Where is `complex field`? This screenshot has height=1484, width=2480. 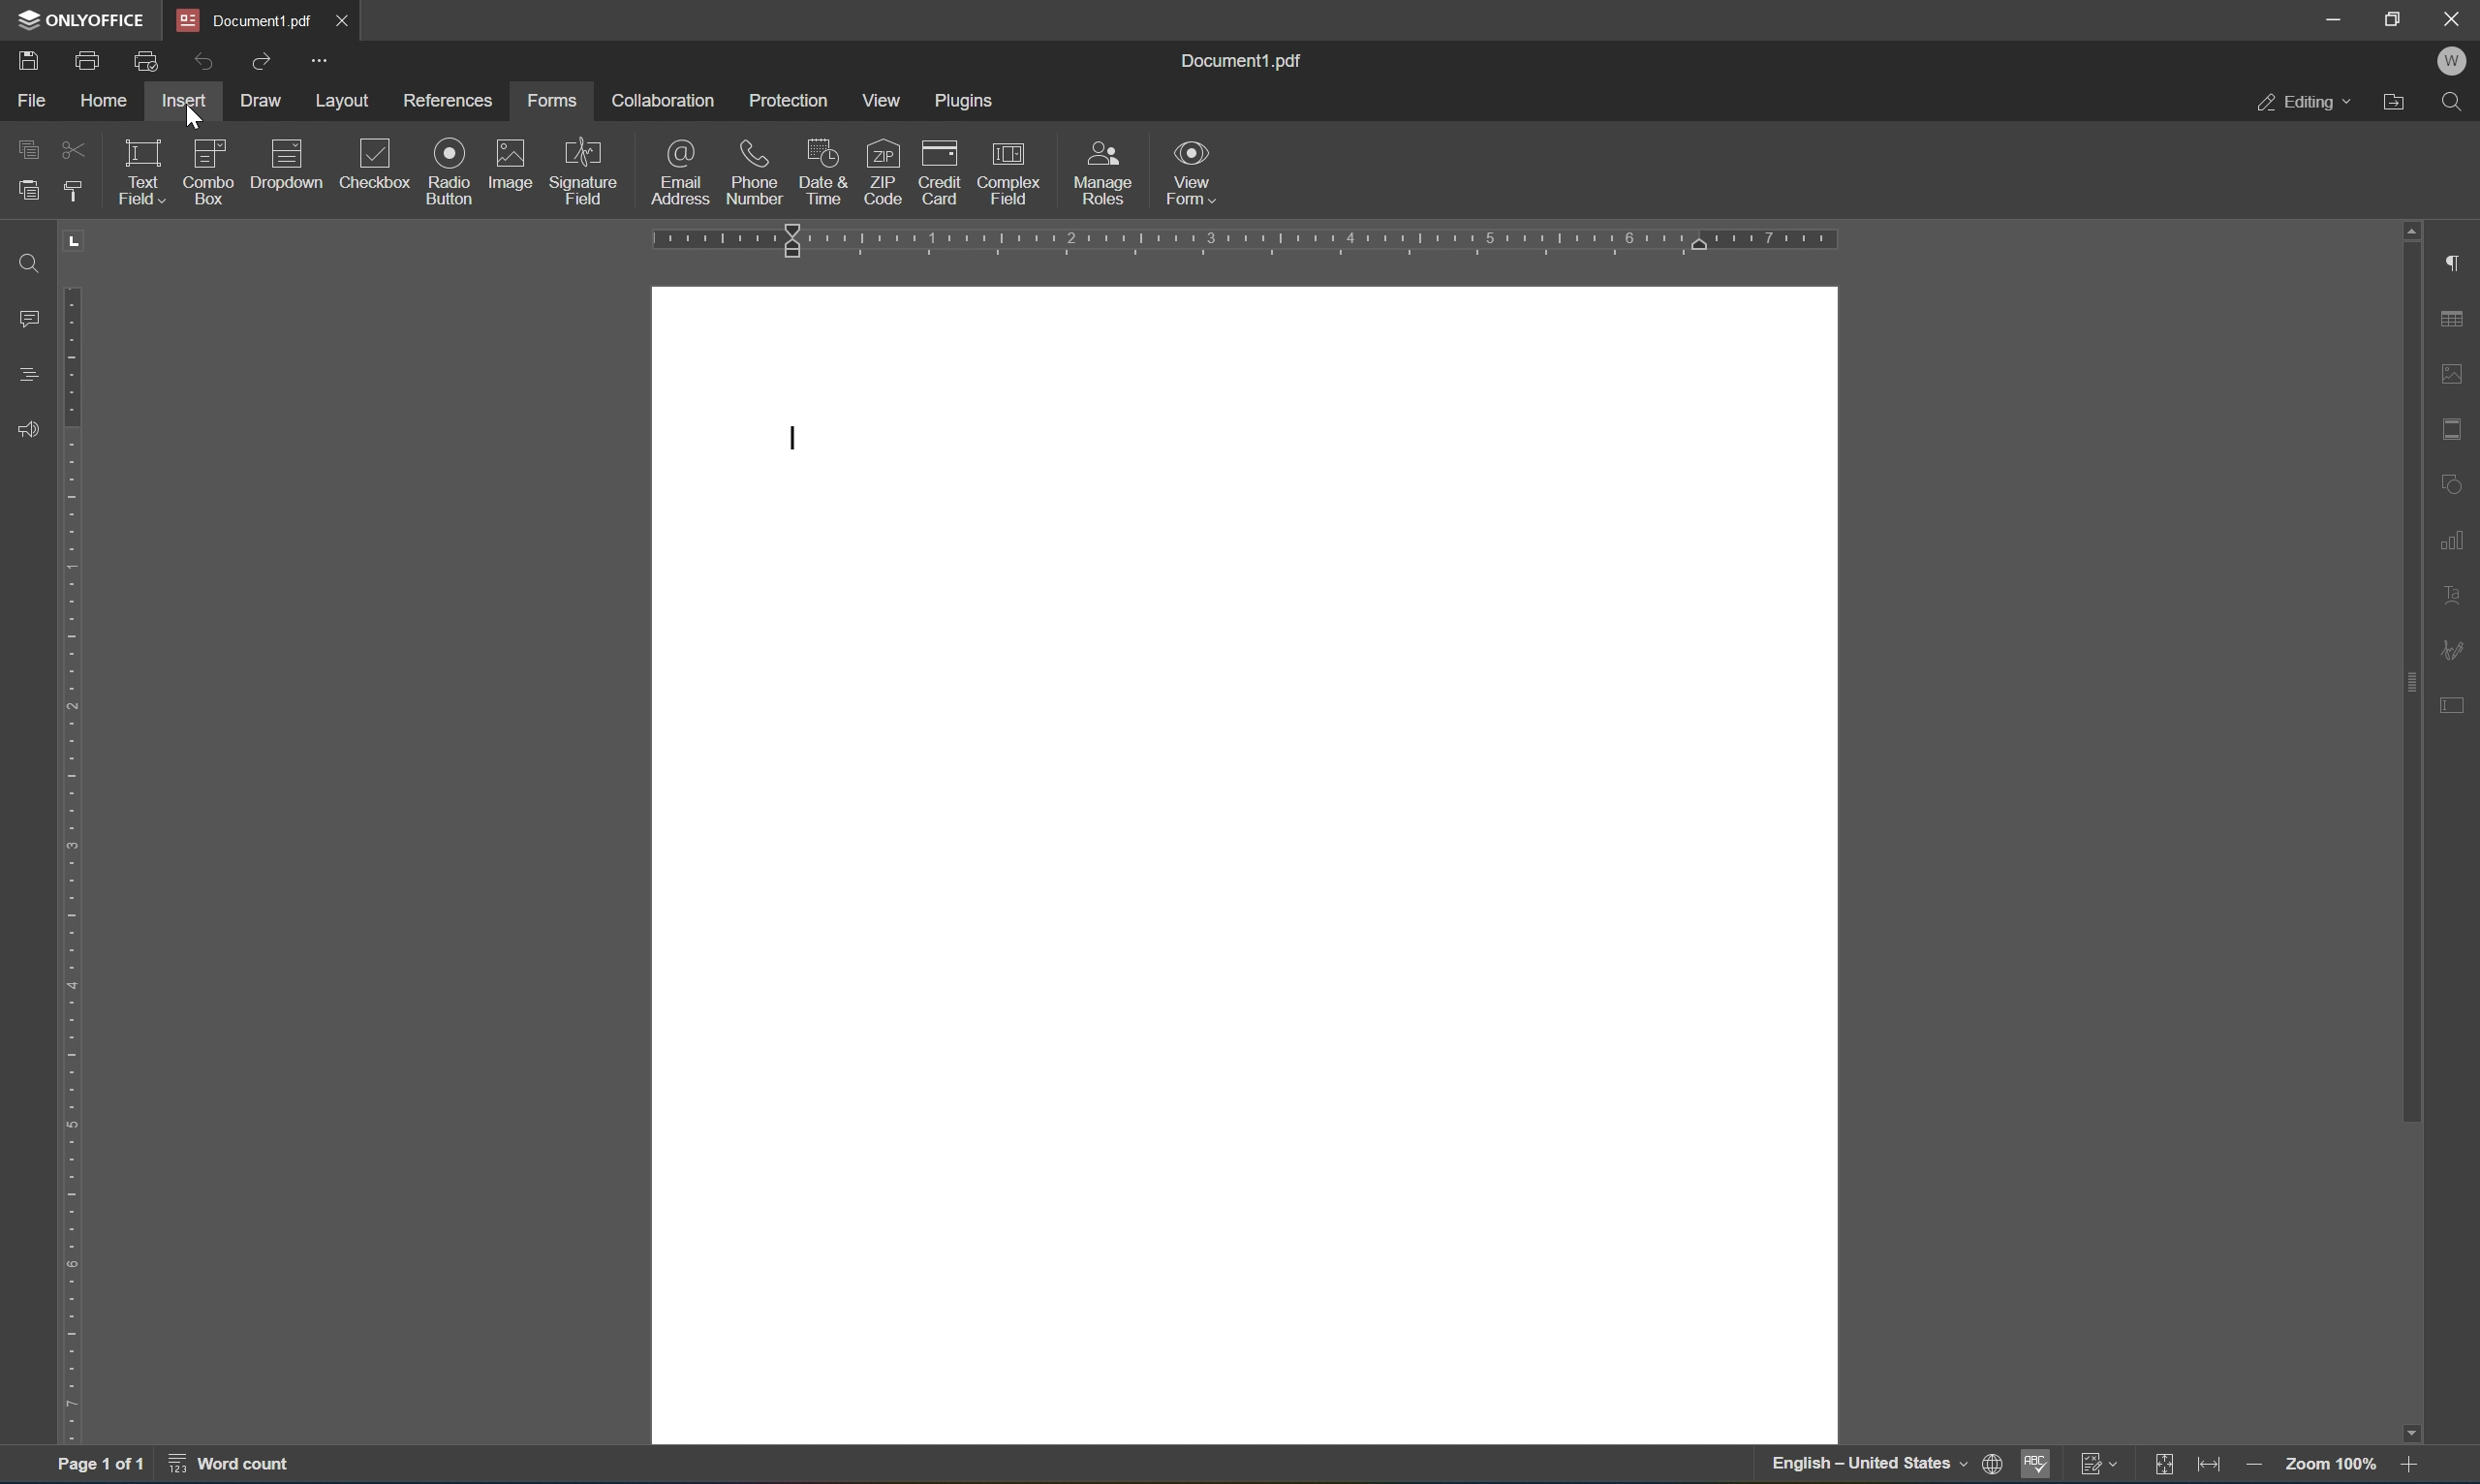
complex field is located at coordinates (1015, 172).